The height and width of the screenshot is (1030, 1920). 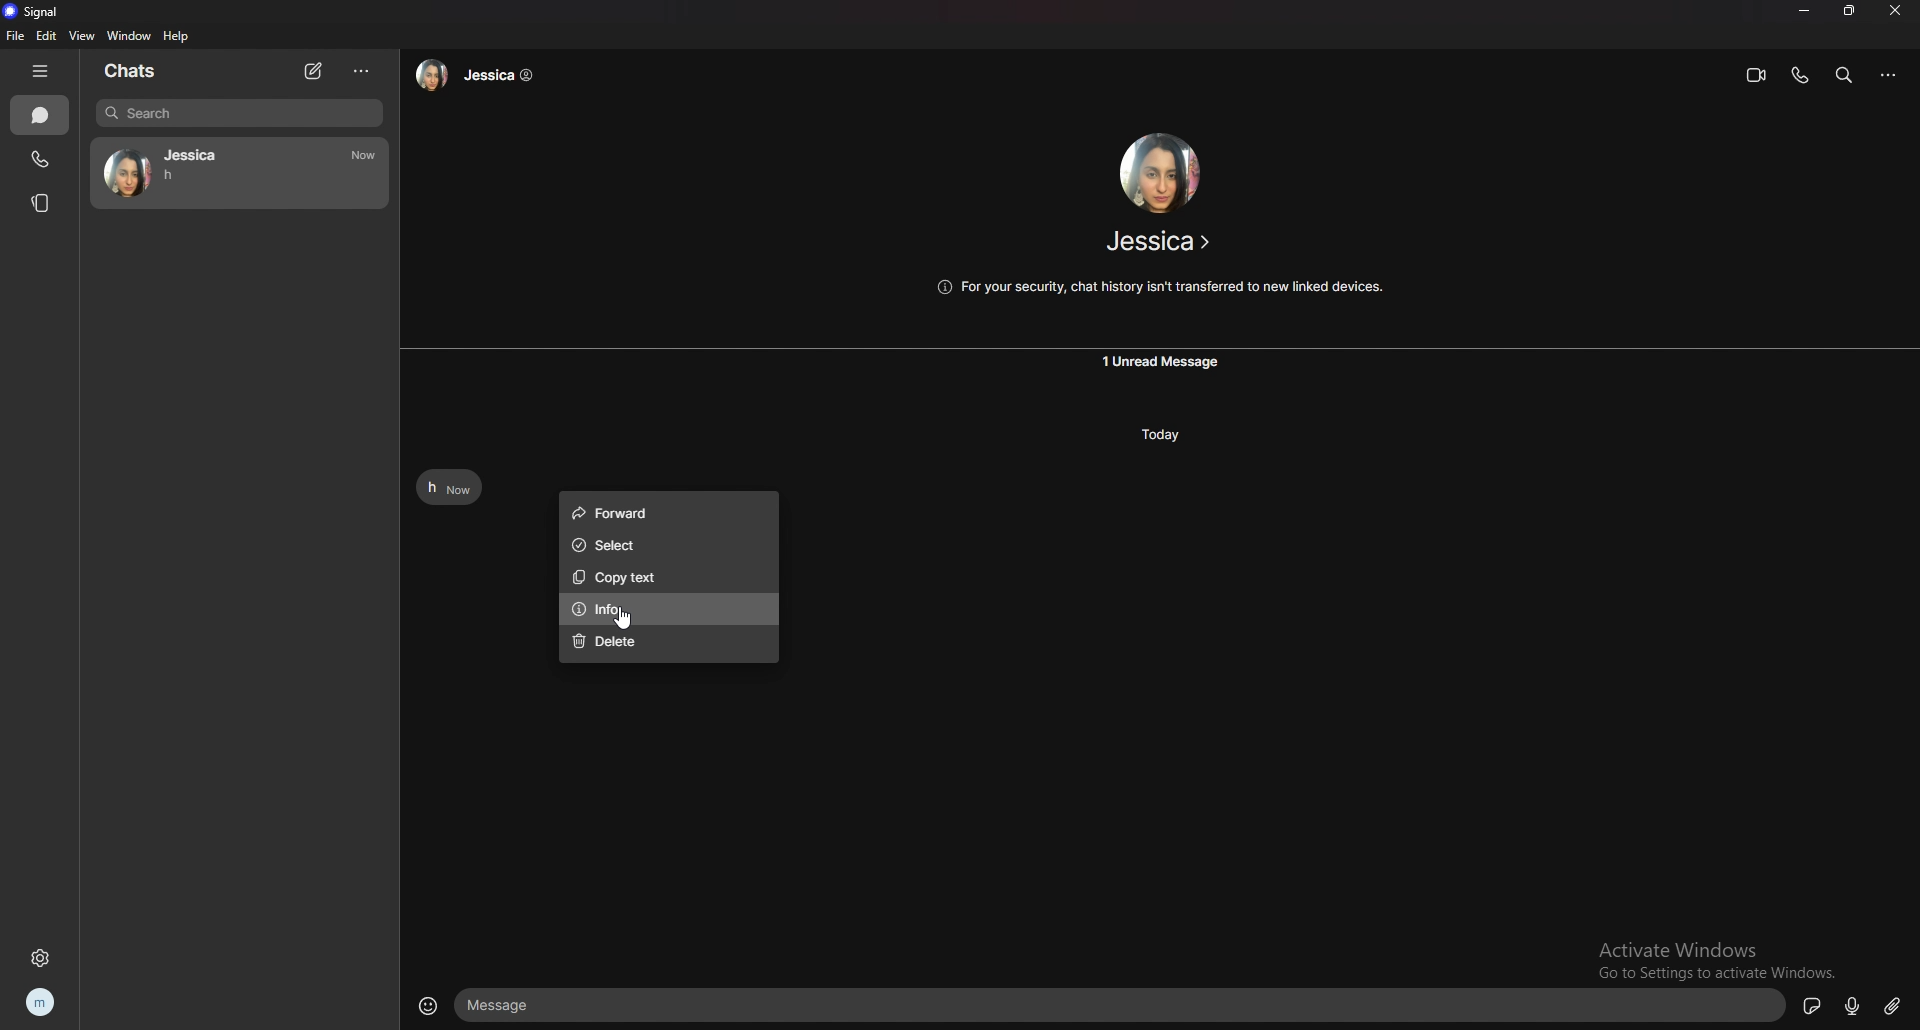 What do you see at coordinates (483, 74) in the screenshot?
I see `jessica` at bounding box center [483, 74].